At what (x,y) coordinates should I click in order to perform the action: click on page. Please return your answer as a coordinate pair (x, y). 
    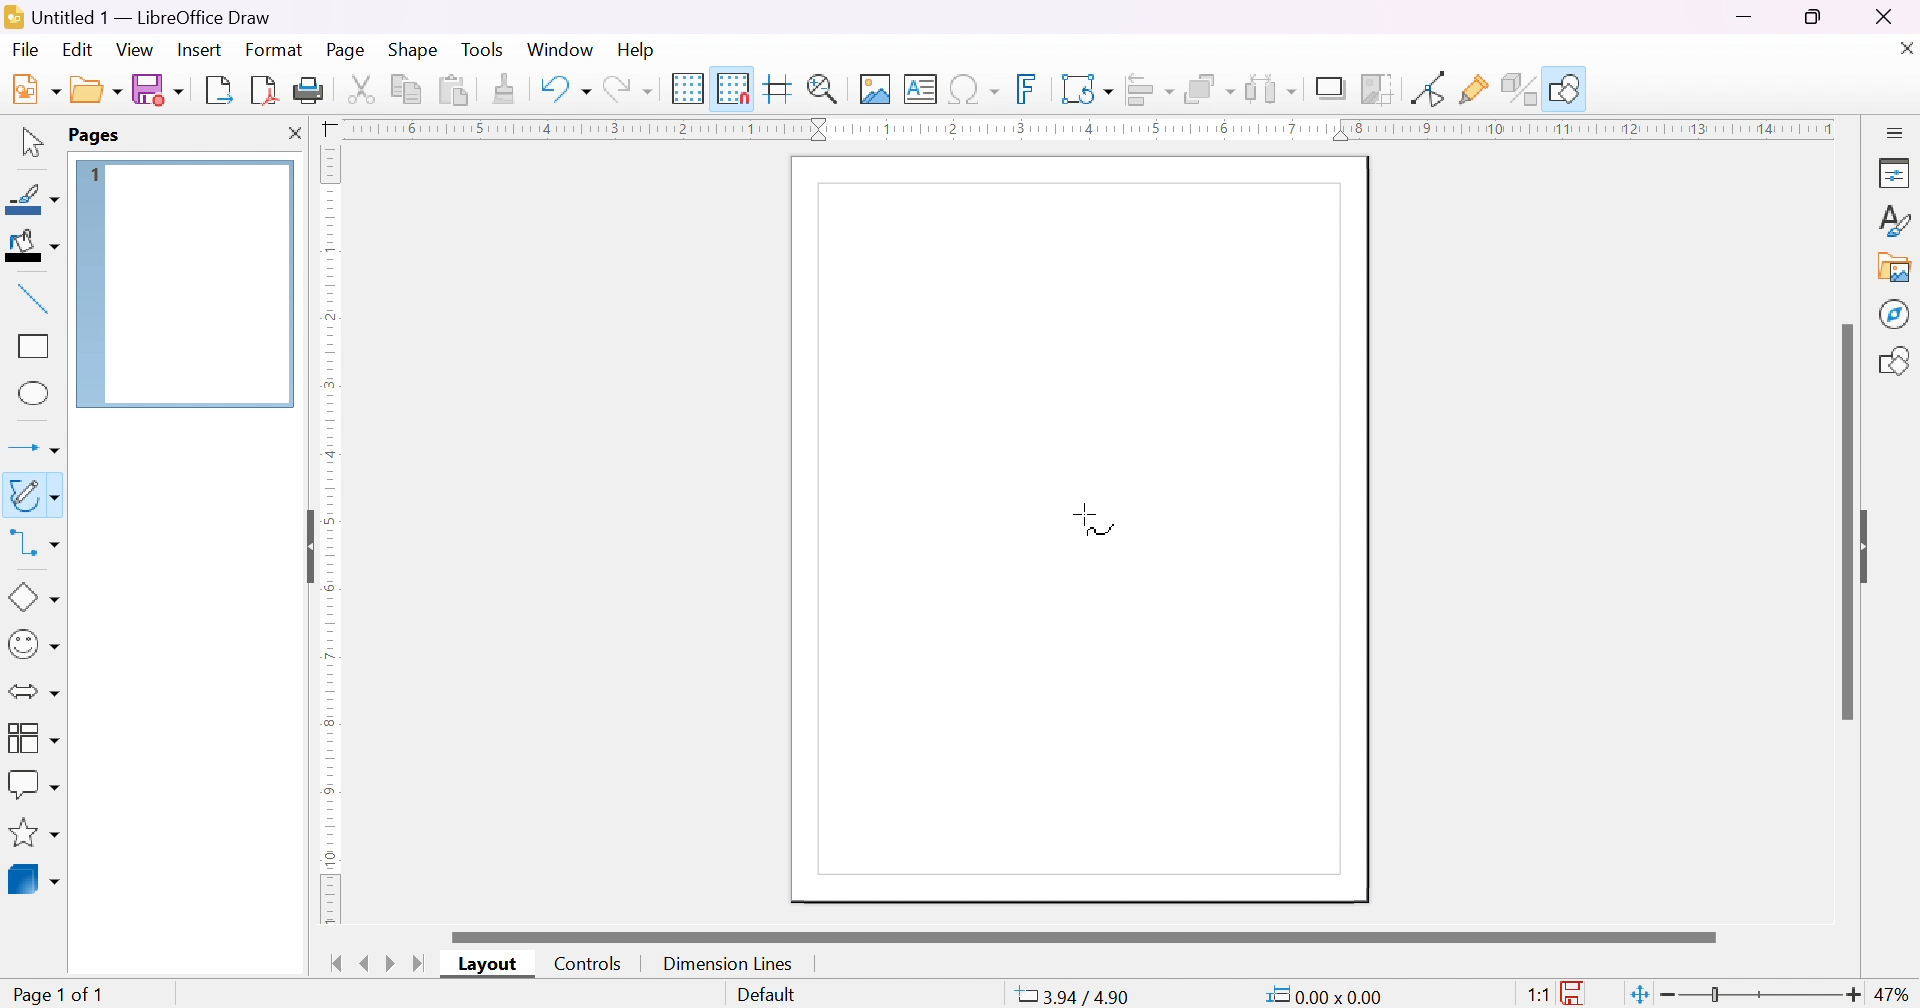
    Looking at the image, I should click on (349, 48).